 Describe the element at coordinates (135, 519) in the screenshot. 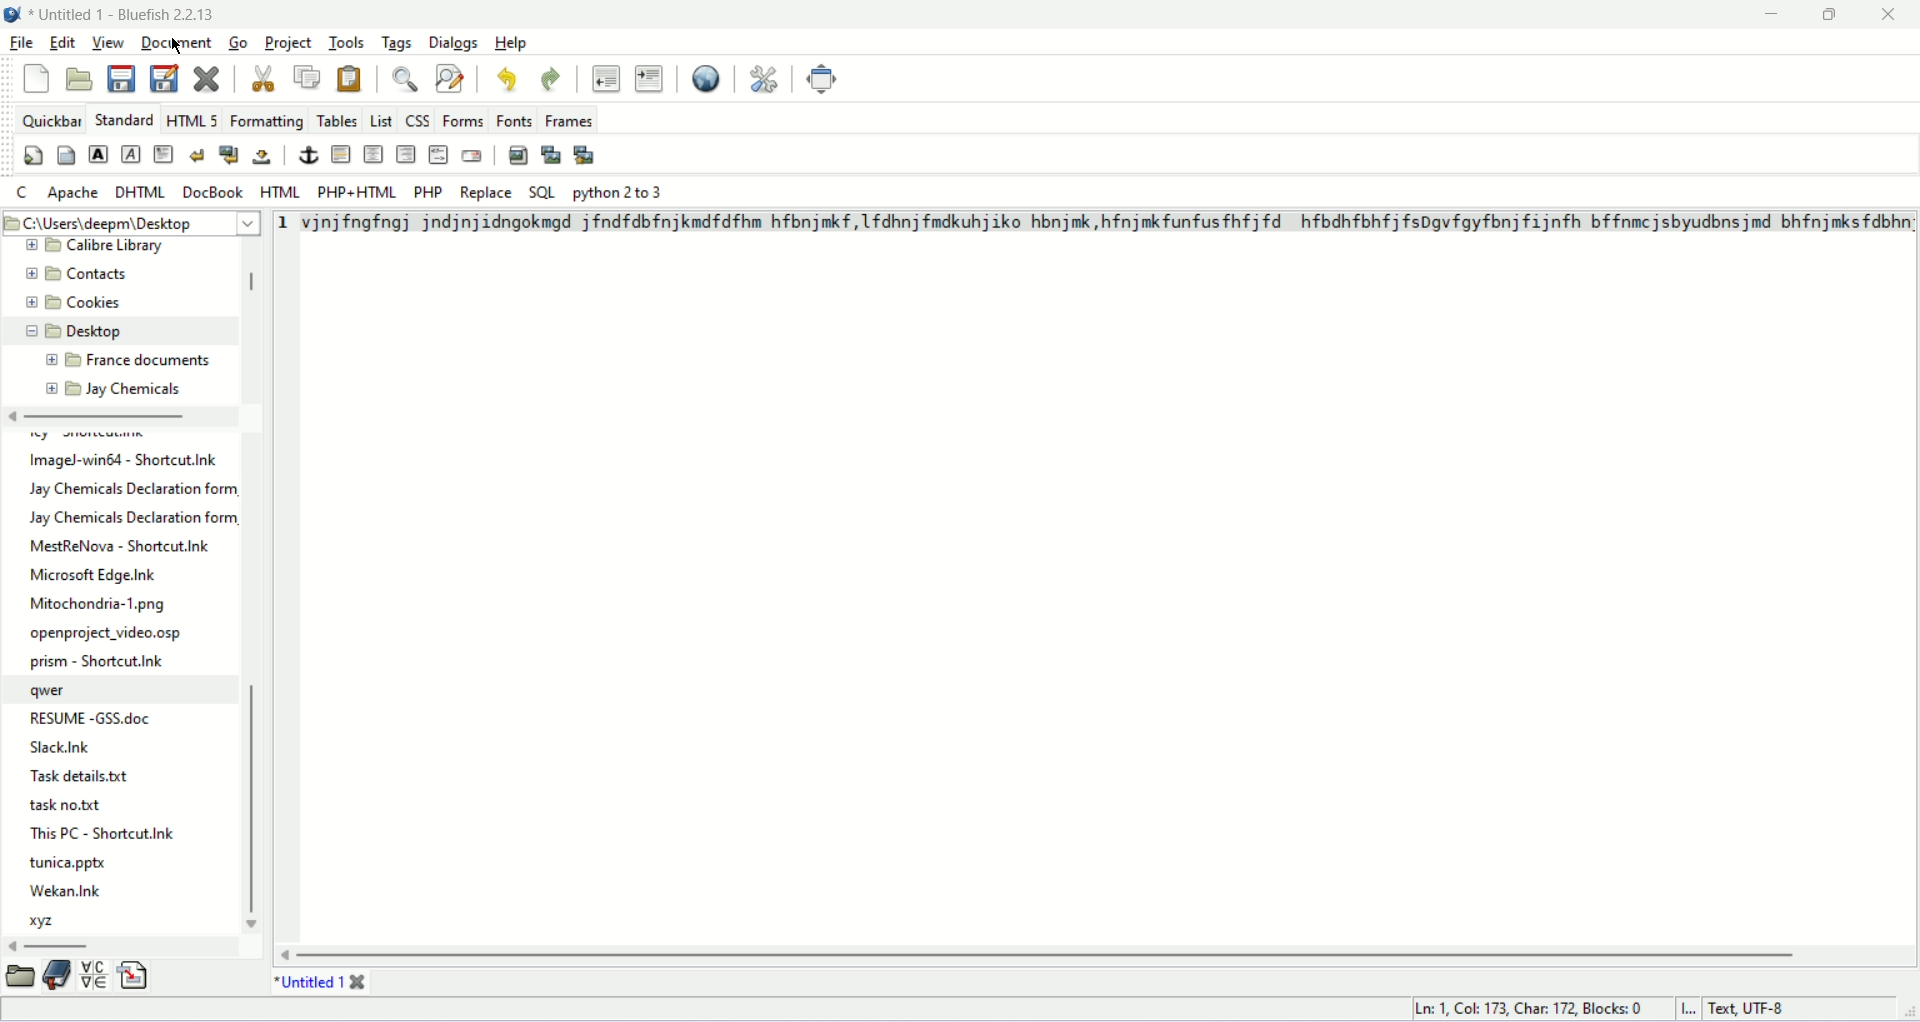

I see `Jay Chemicals Declaration form` at that location.